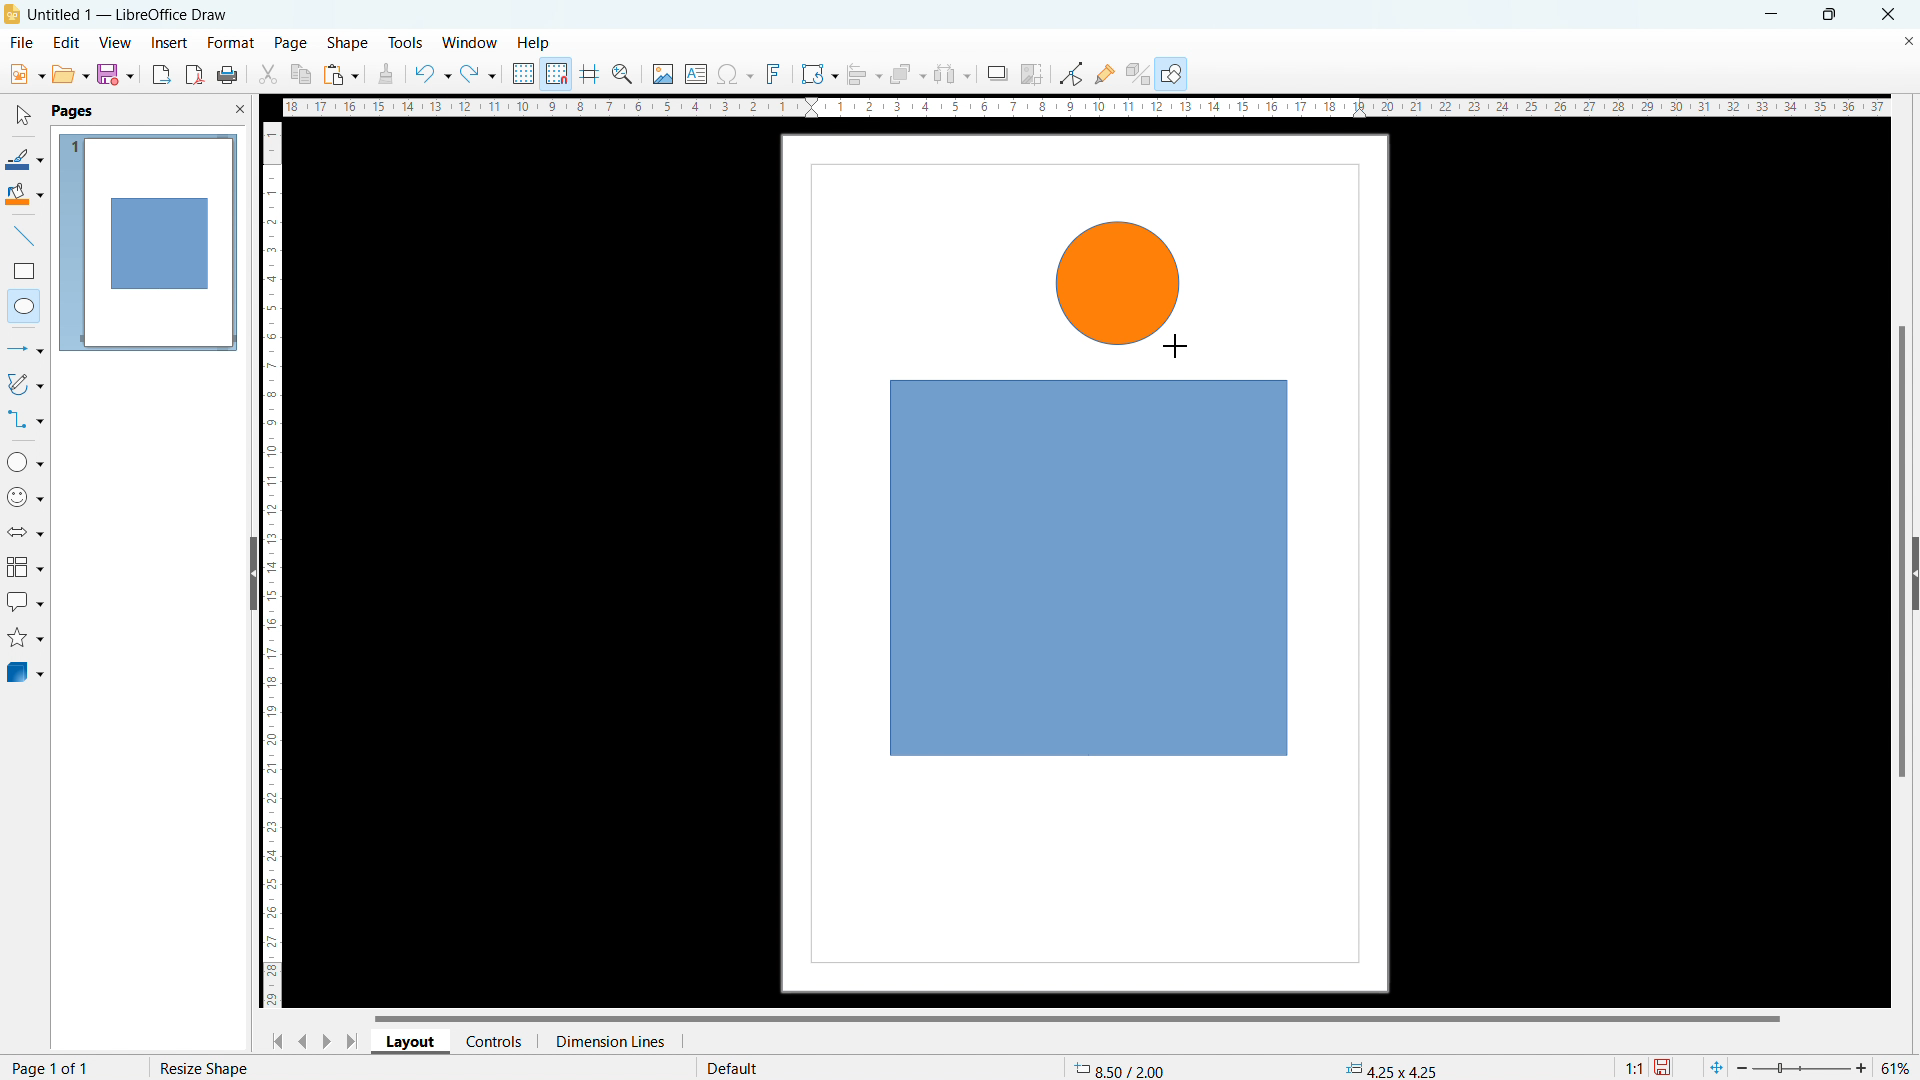  Describe the element at coordinates (1173, 75) in the screenshot. I see `show draw functions` at that location.